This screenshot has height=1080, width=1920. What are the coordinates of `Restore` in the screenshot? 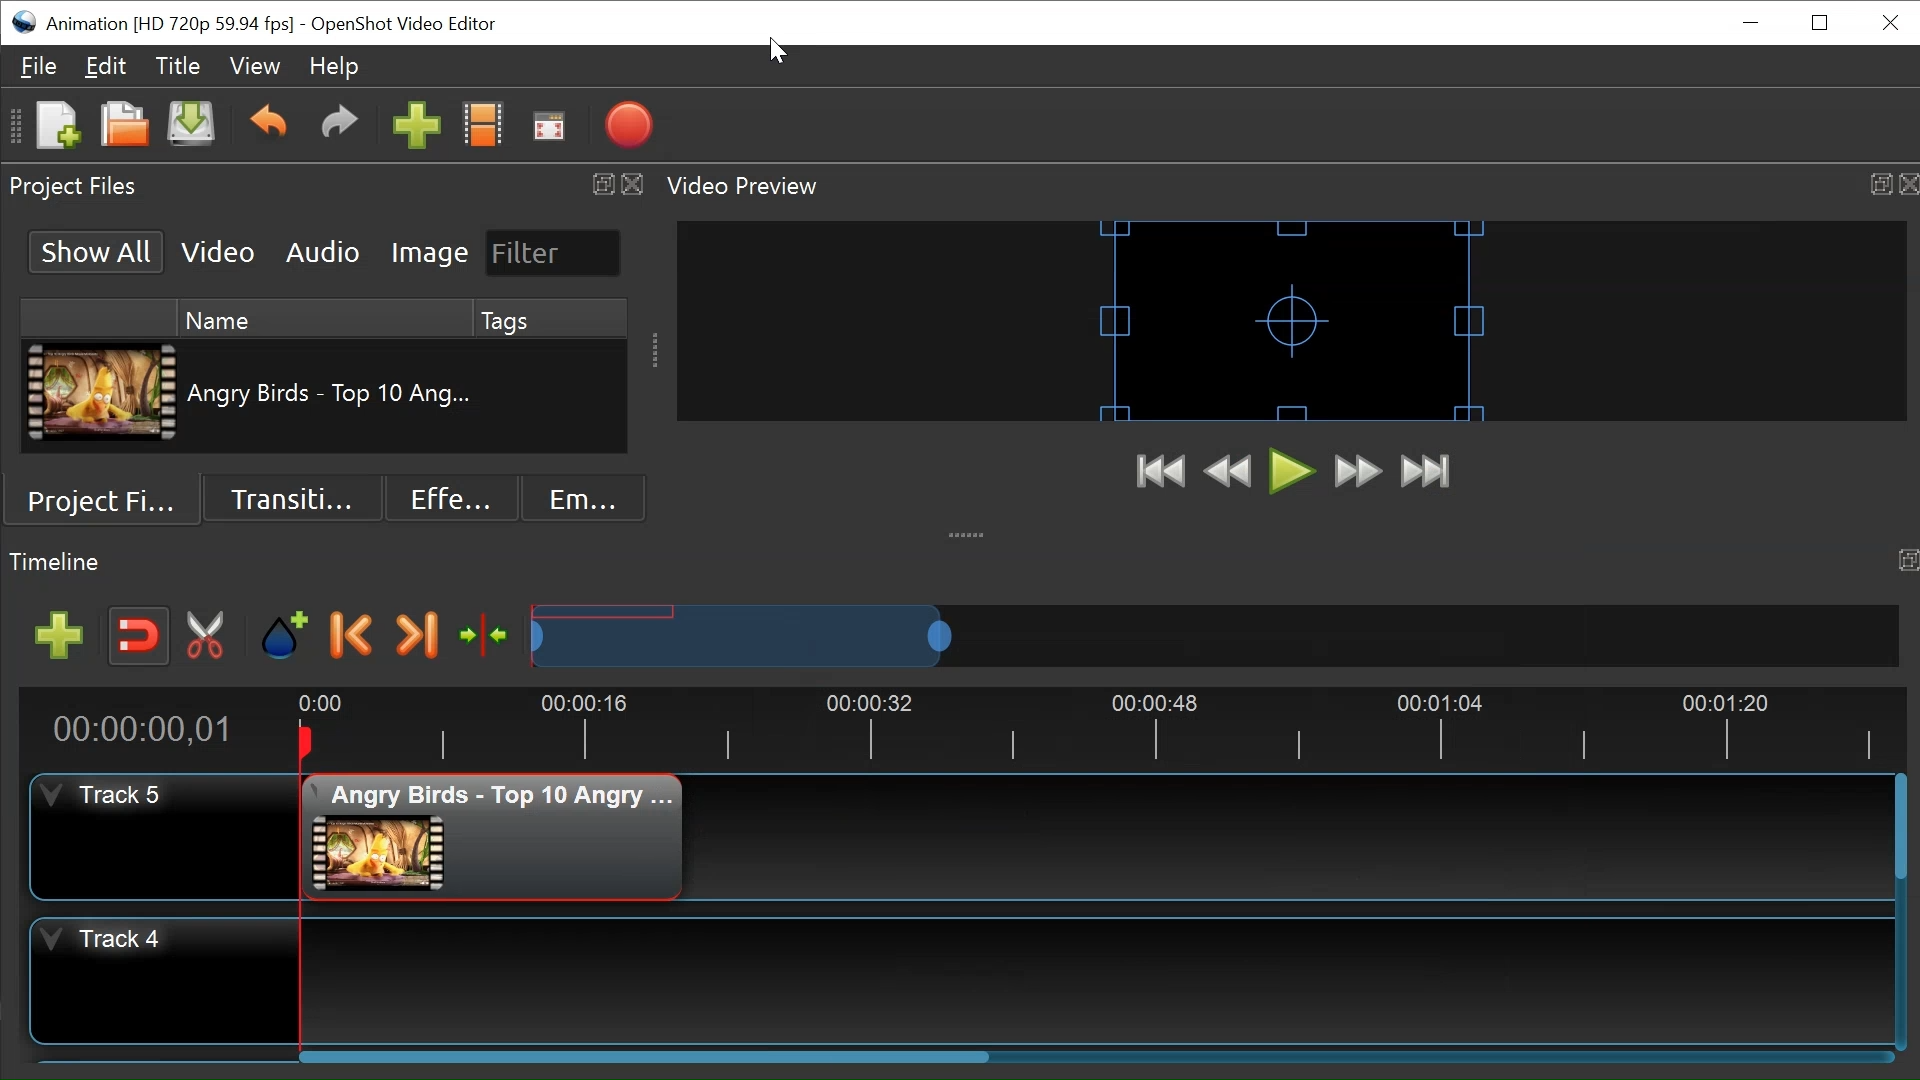 It's located at (1821, 23).